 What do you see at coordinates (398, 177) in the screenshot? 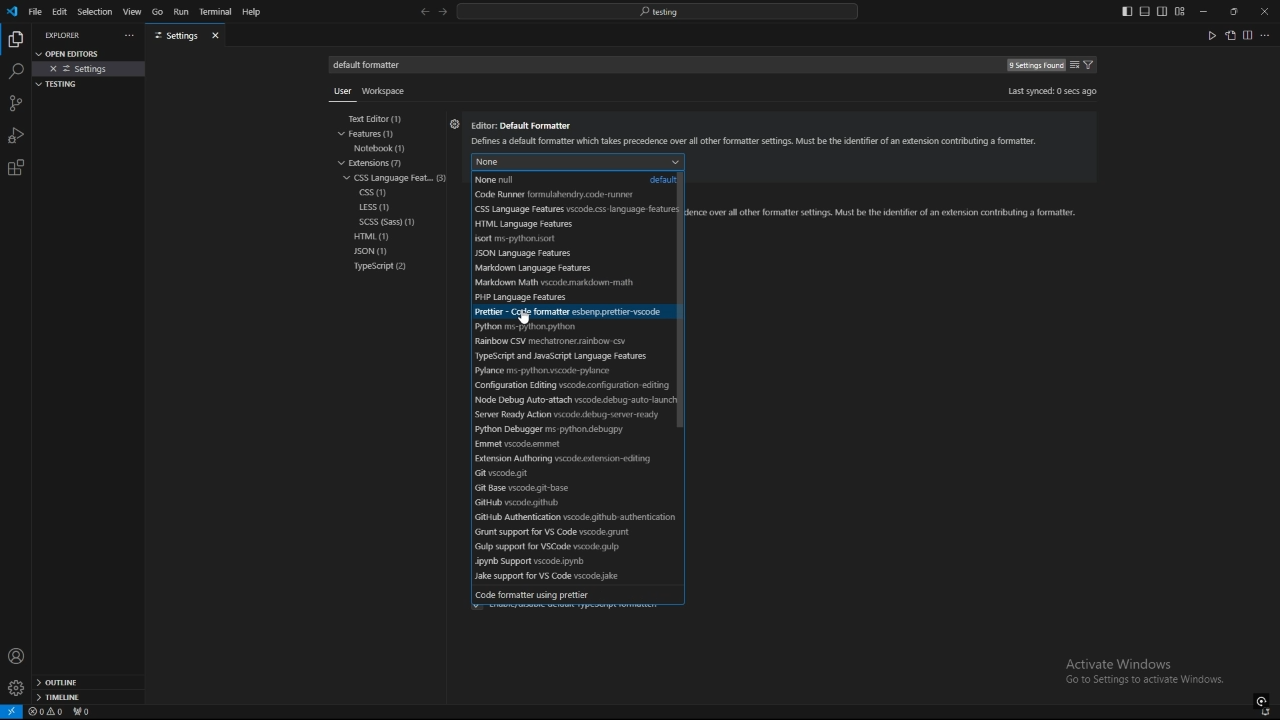
I see `css language feature` at bounding box center [398, 177].